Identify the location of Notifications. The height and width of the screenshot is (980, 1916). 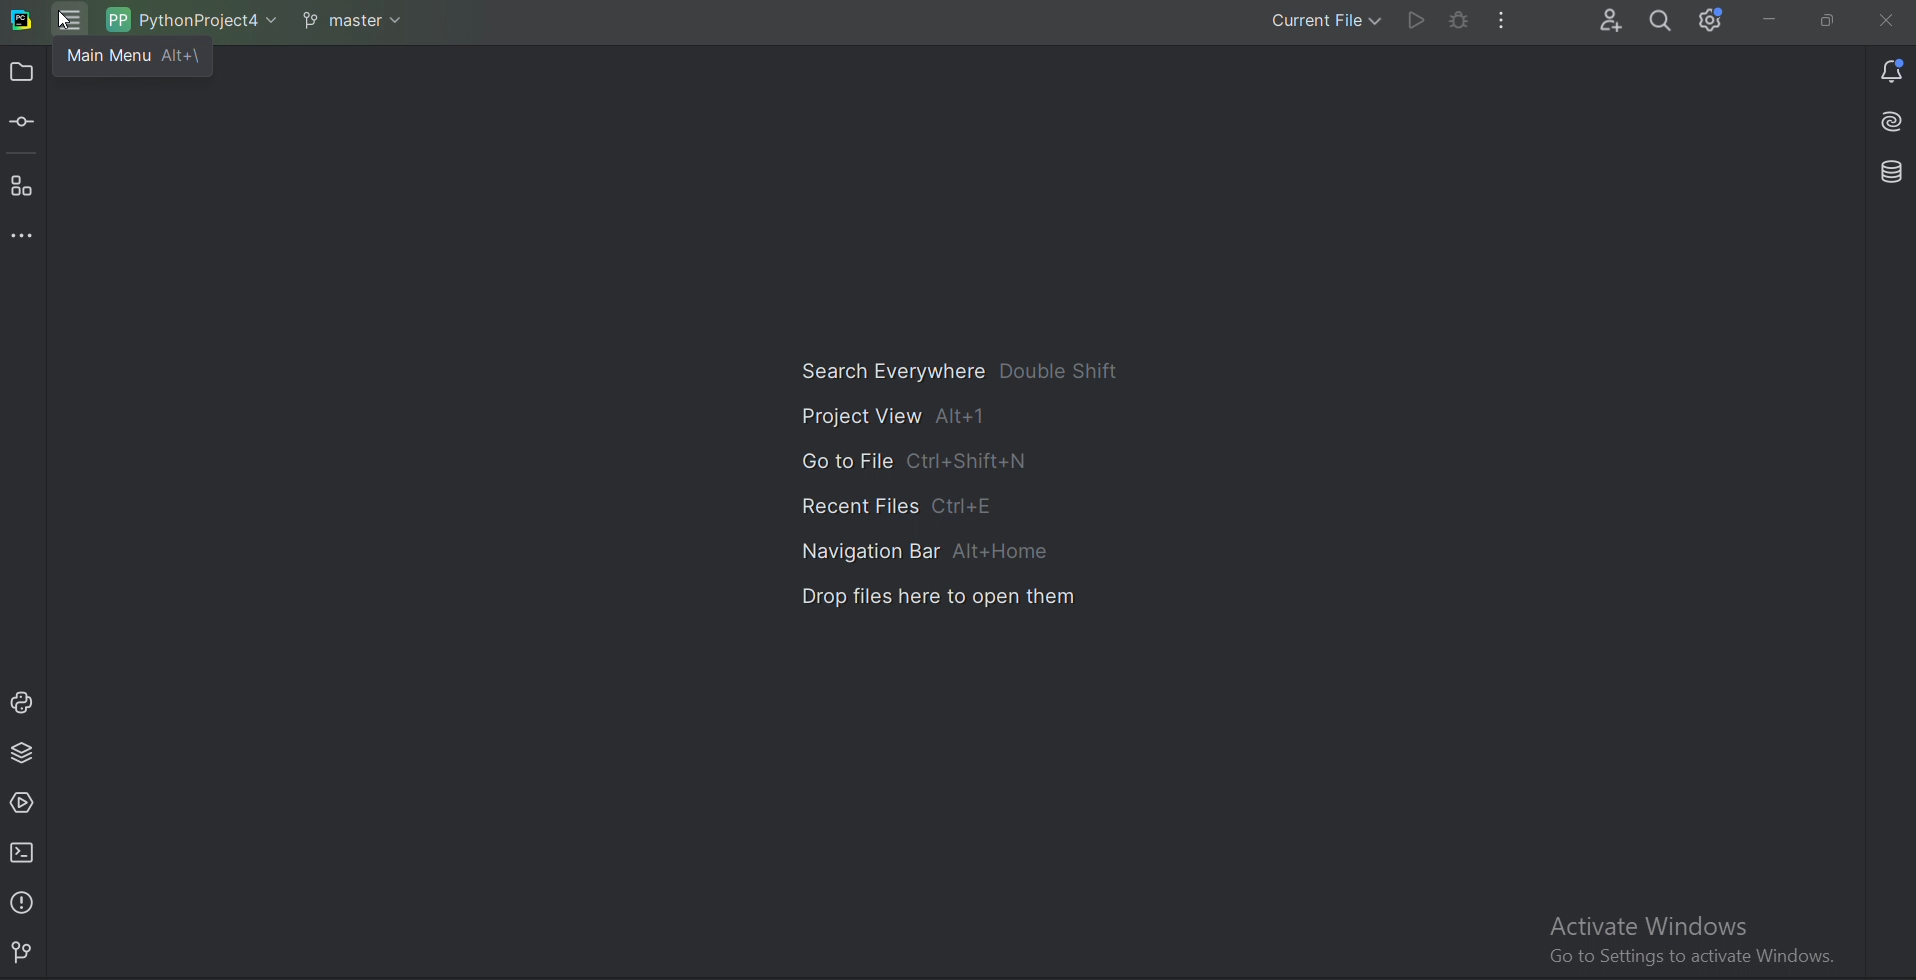
(1894, 71).